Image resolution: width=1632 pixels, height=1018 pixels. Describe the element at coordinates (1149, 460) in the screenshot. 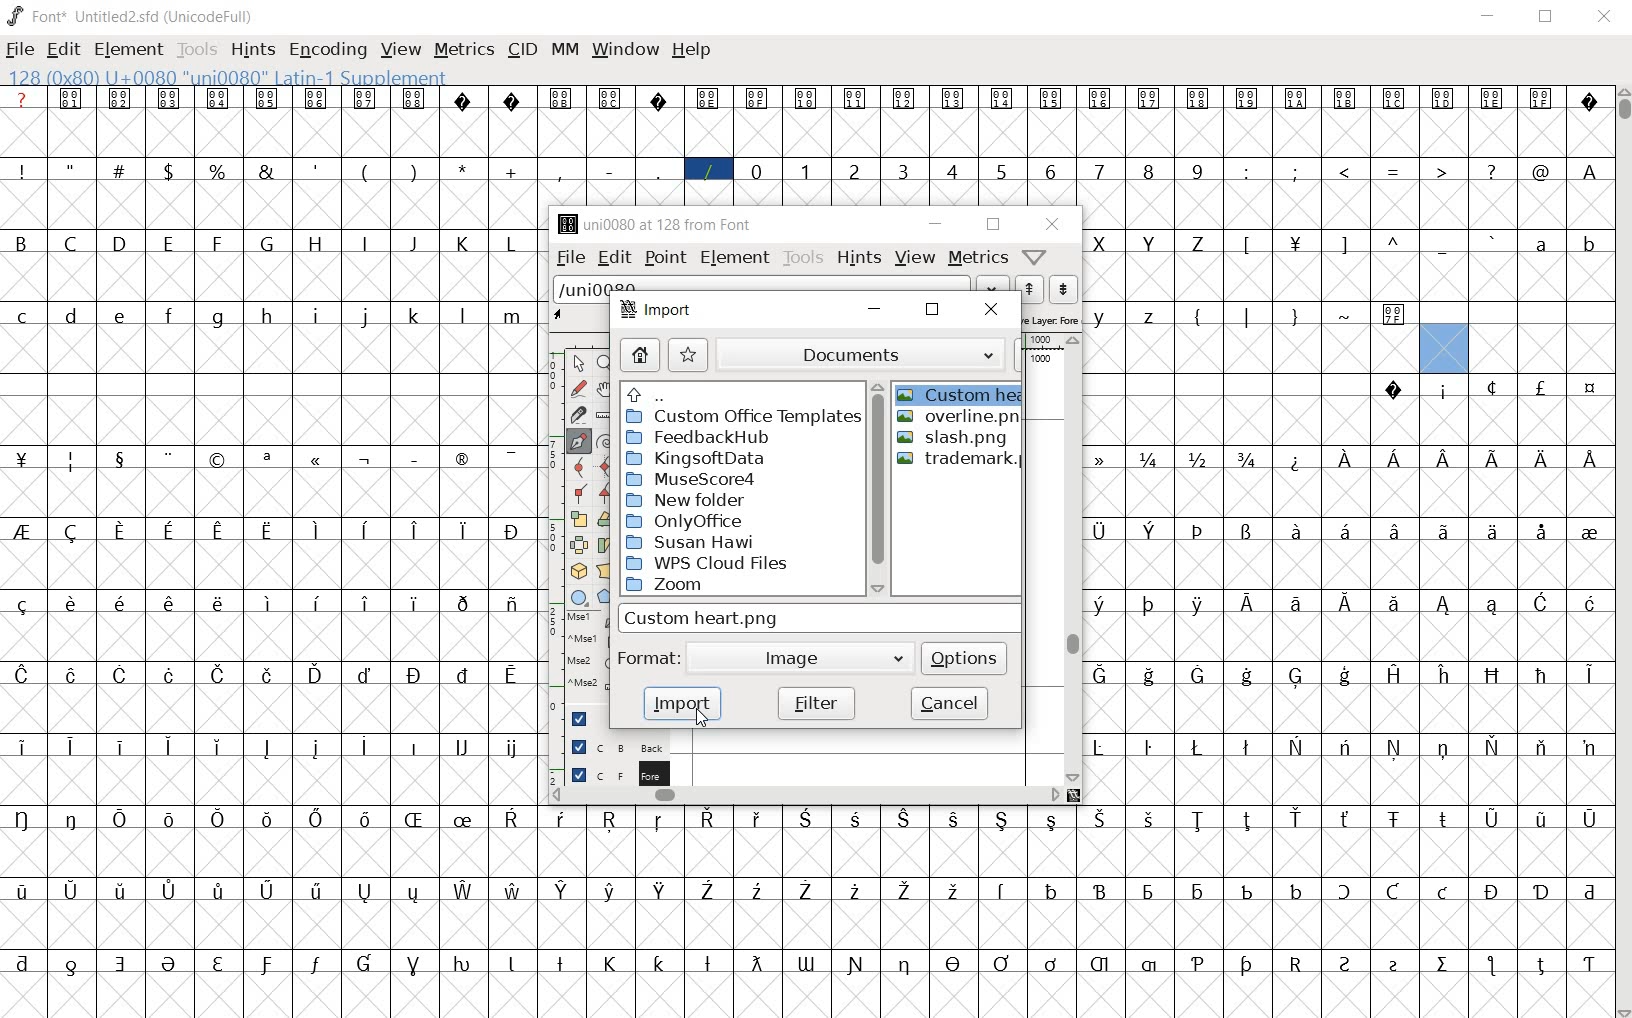

I see `glyph` at that location.